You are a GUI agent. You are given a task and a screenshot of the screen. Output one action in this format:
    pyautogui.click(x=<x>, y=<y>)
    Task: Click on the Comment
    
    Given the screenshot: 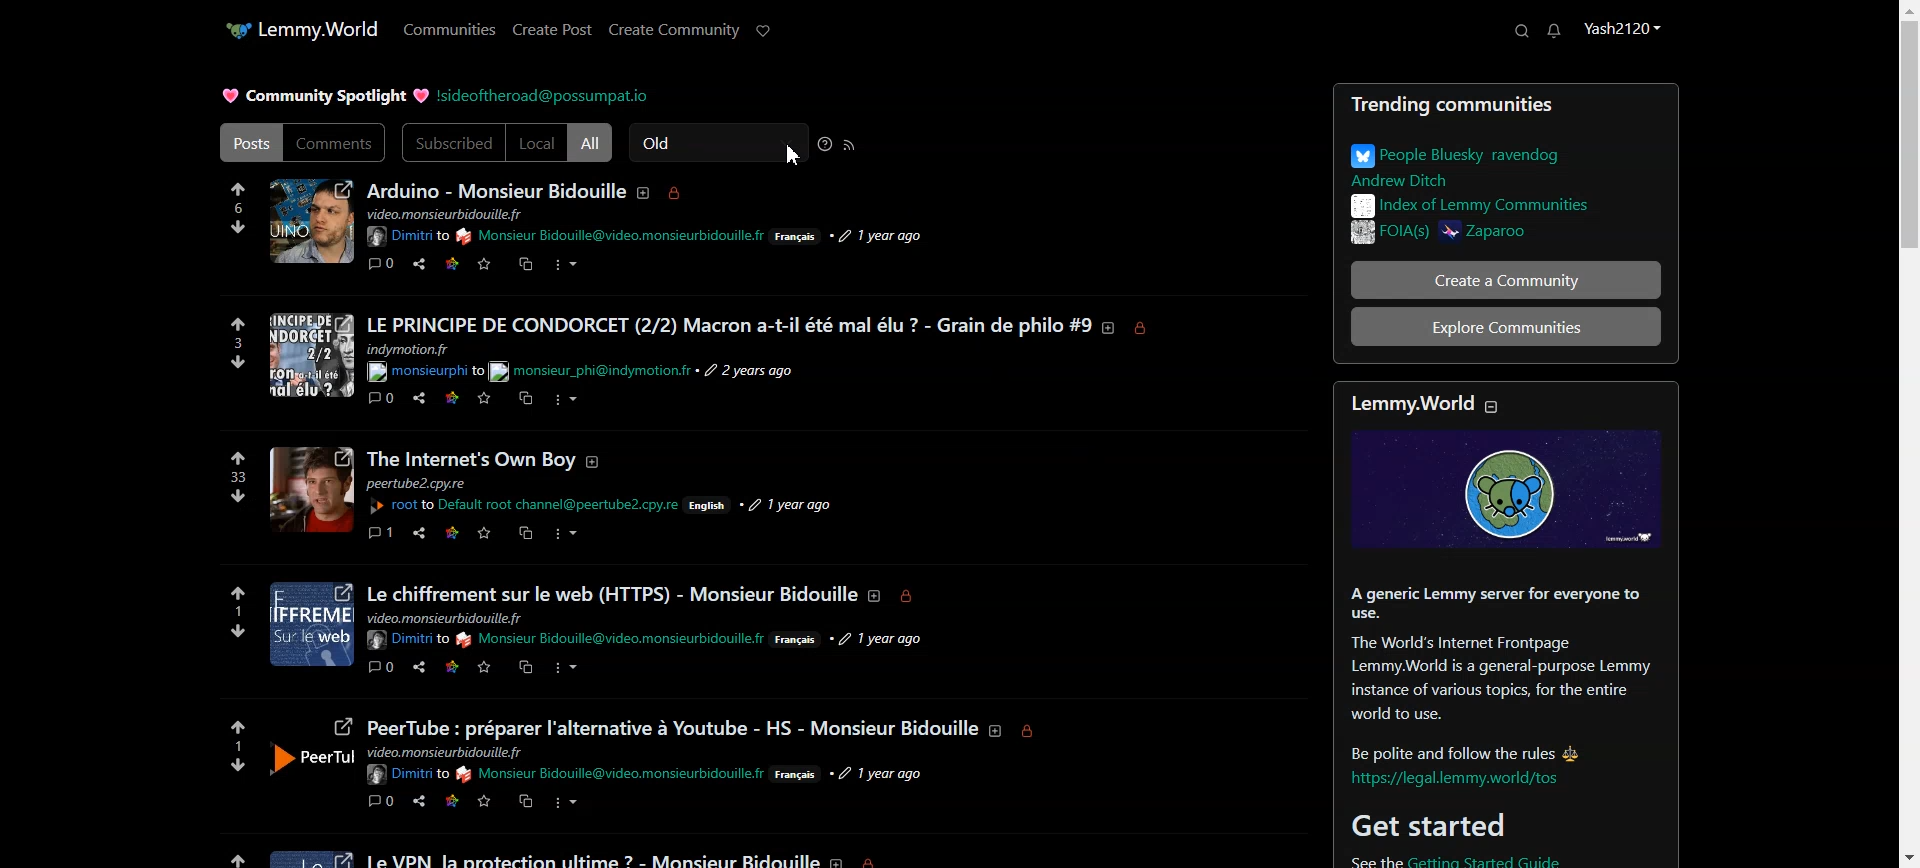 What is the action you would take?
    pyautogui.click(x=382, y=263)
    